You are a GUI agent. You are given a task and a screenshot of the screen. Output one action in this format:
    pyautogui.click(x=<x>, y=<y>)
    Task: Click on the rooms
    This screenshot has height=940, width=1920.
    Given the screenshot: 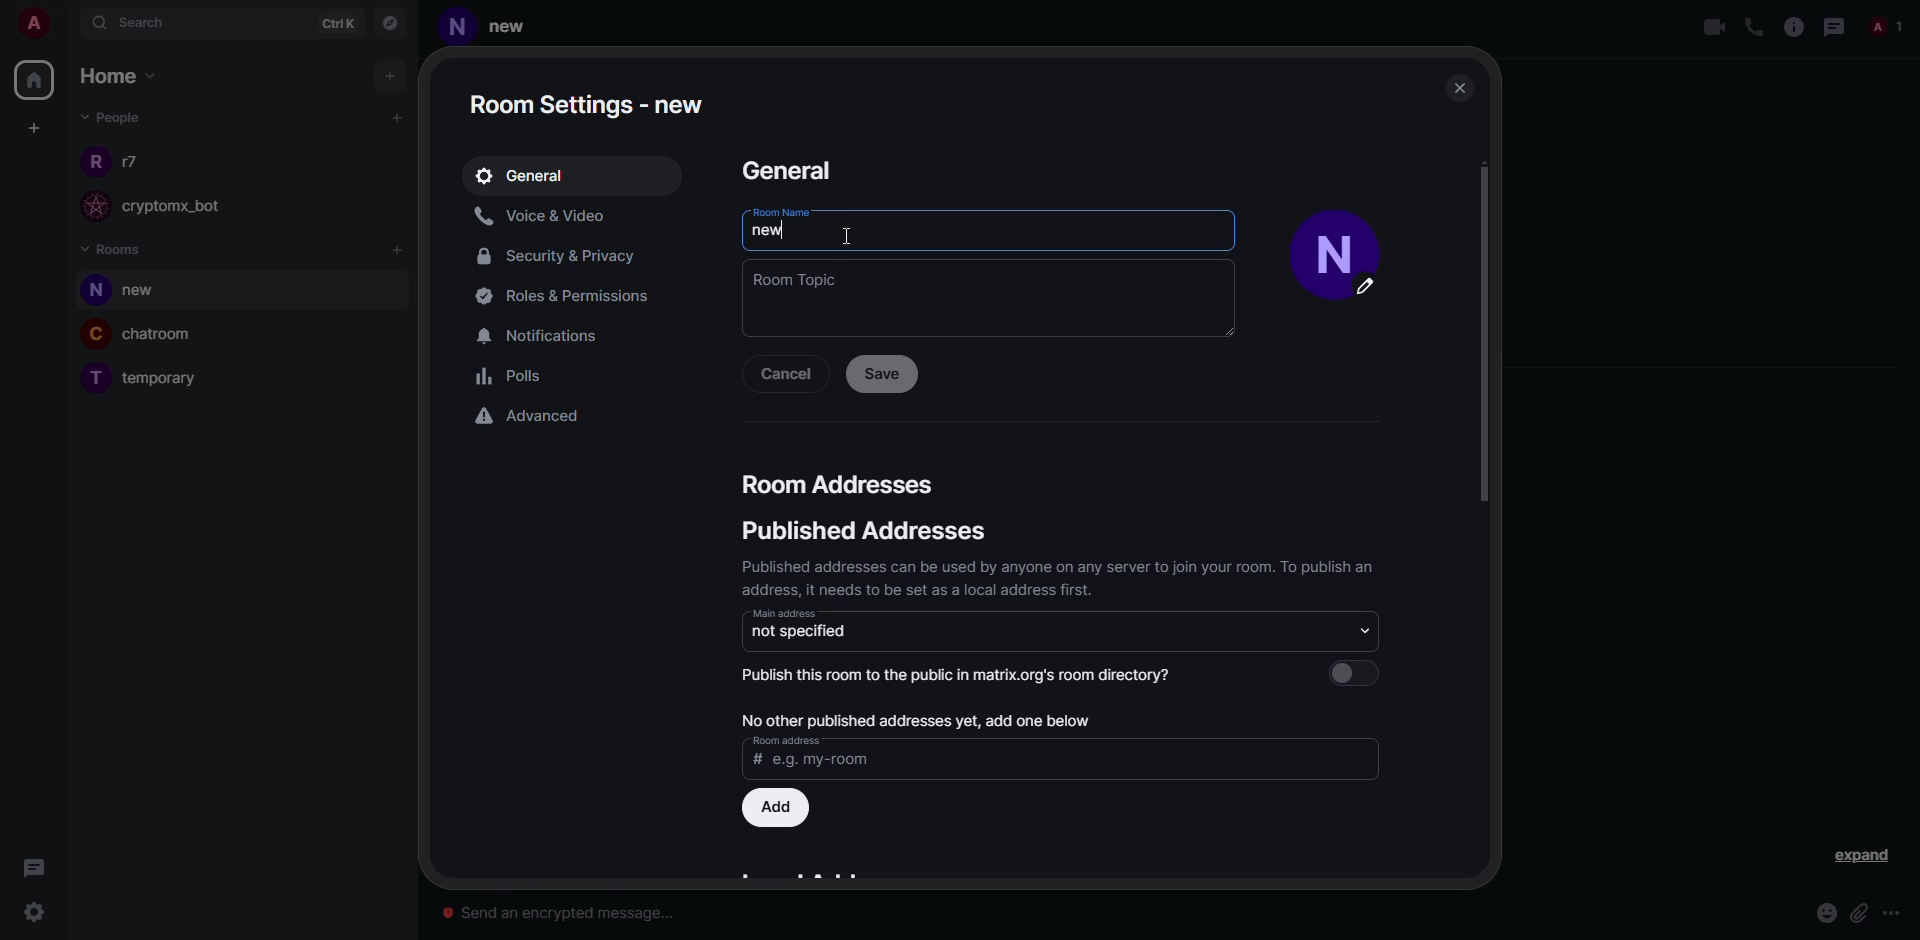 What is the action you would take?
    pyautogui.click(x=114, y=248)
    